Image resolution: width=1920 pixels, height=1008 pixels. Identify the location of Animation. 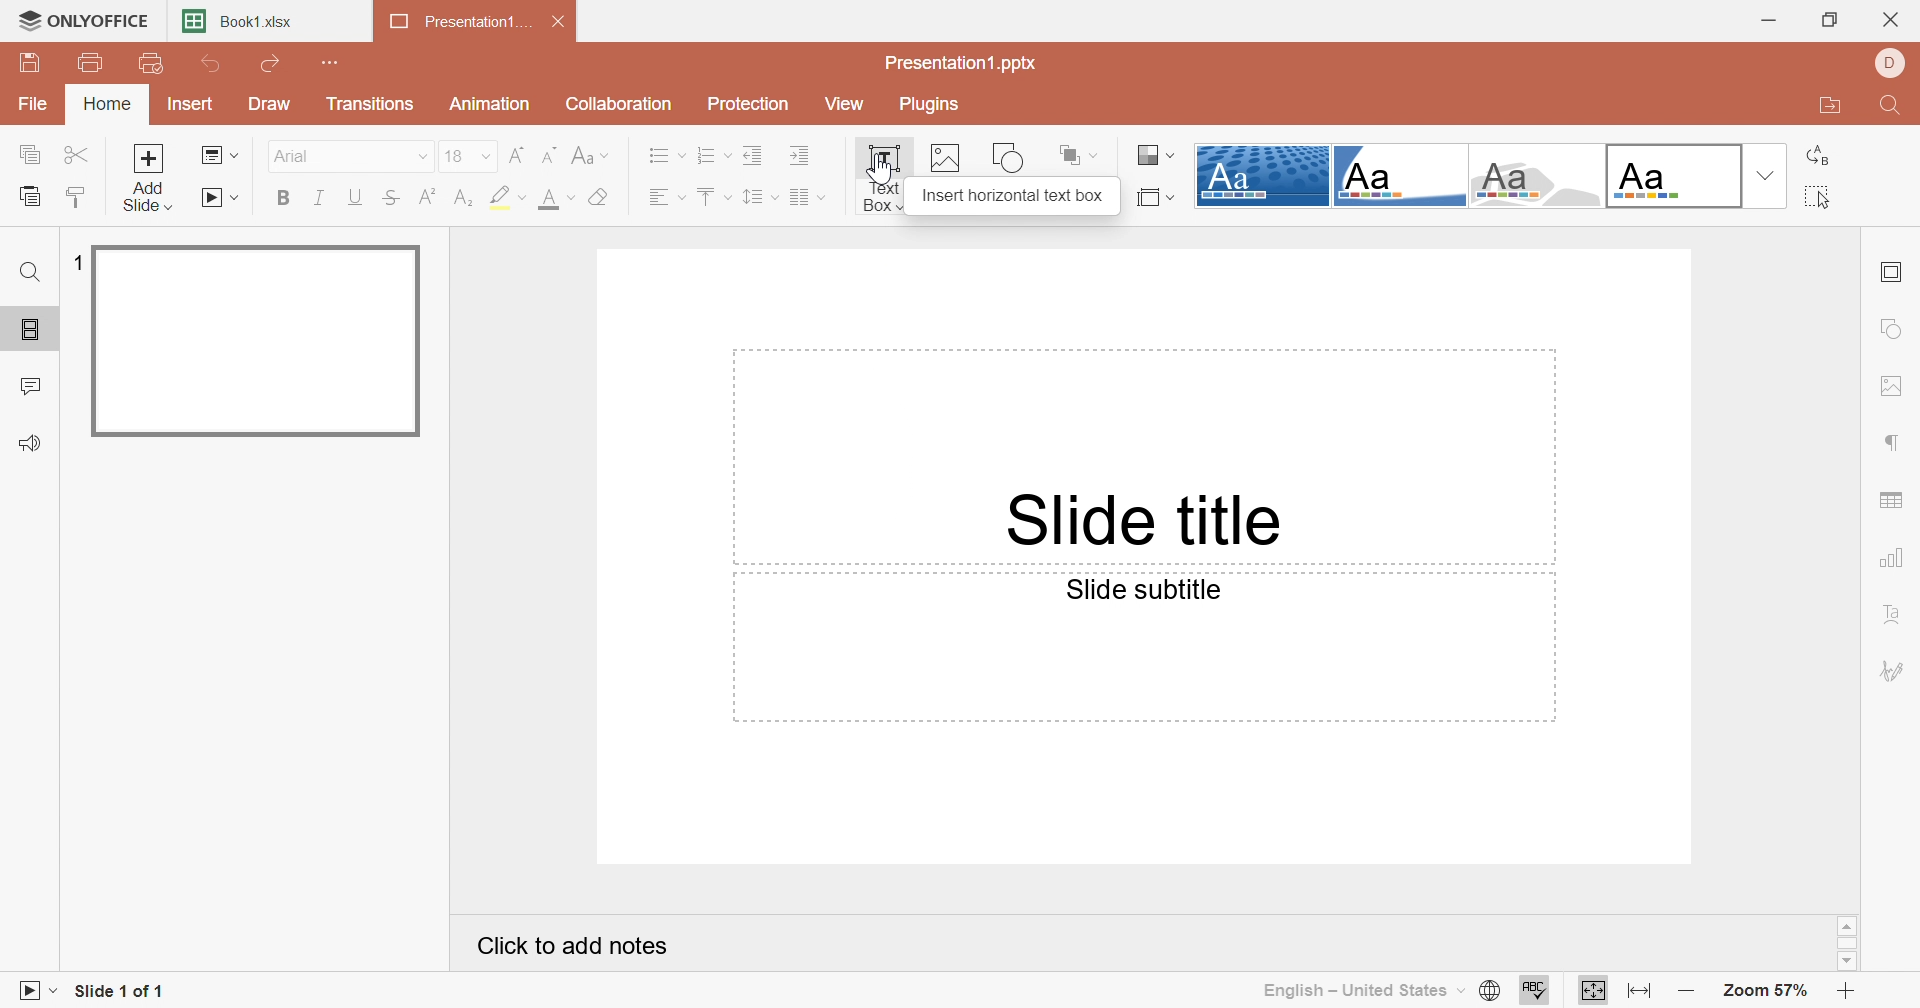
(493, 104).